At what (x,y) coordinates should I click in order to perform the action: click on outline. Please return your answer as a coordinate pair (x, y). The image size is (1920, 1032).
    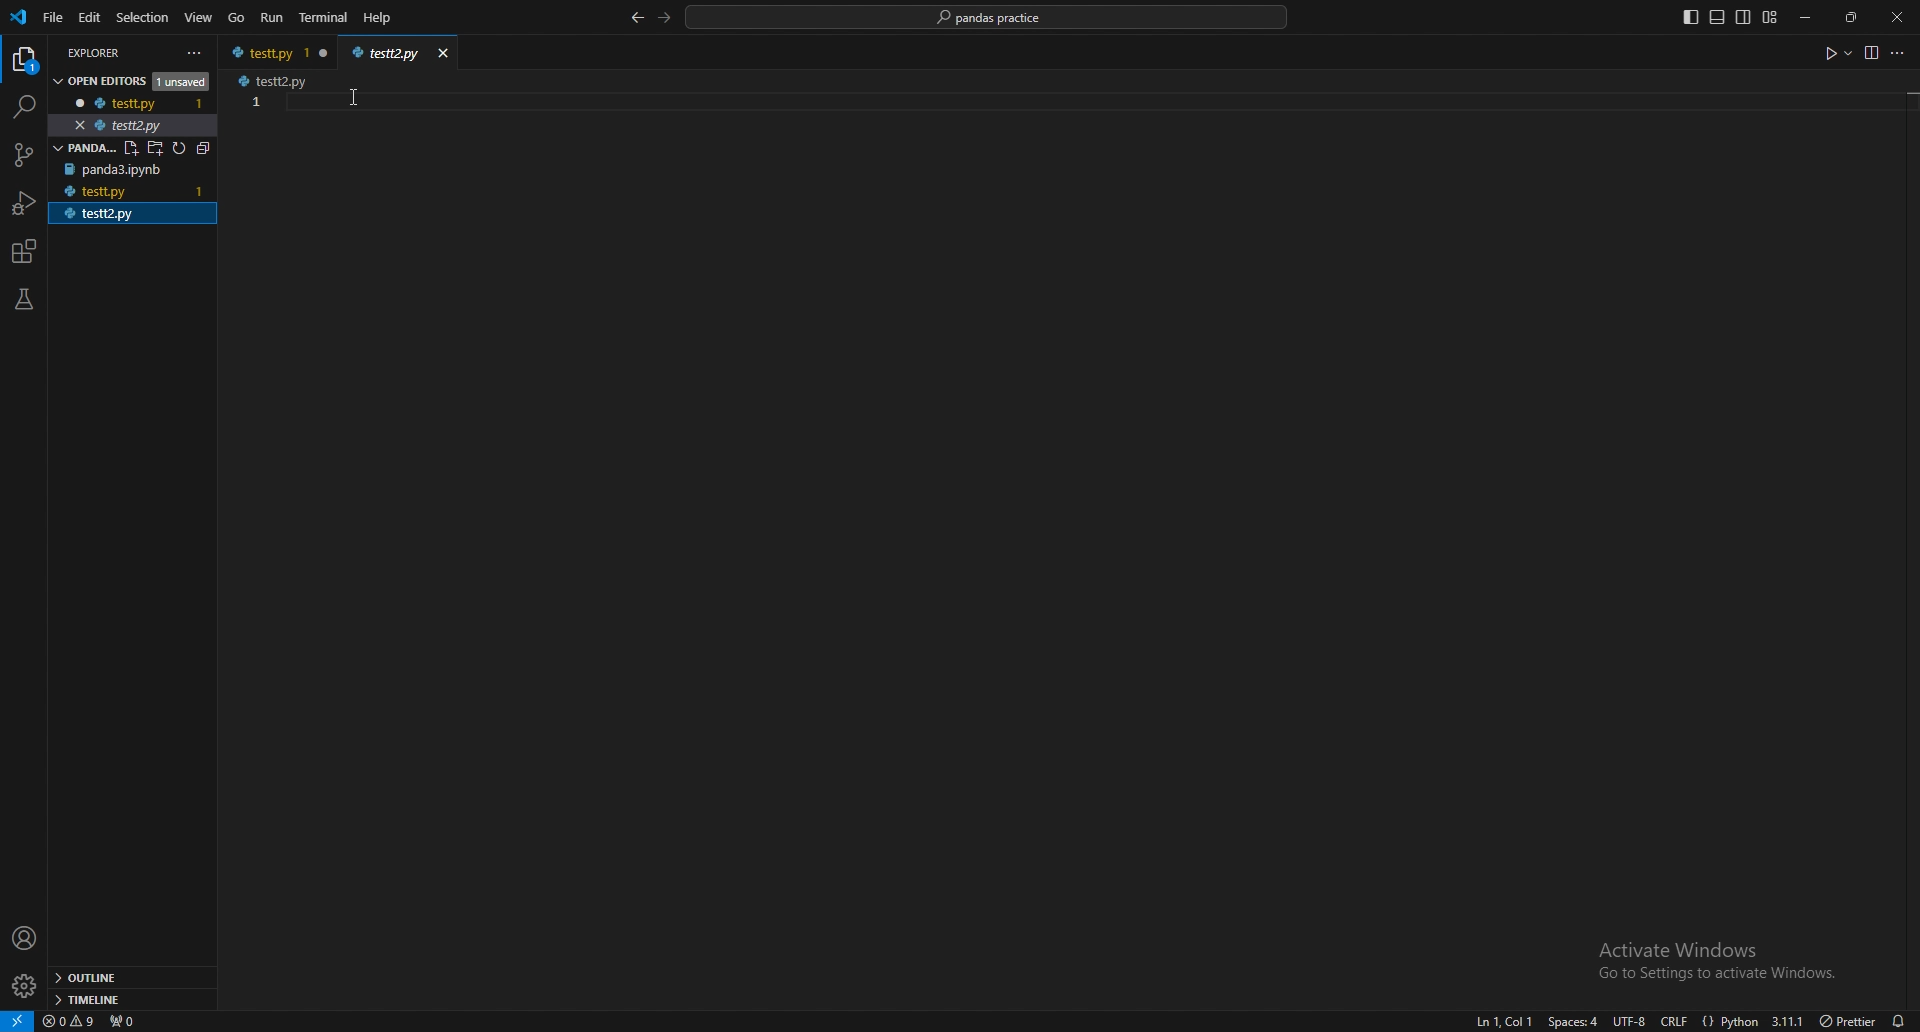
    Looking at the image, I should click on (128, 978).